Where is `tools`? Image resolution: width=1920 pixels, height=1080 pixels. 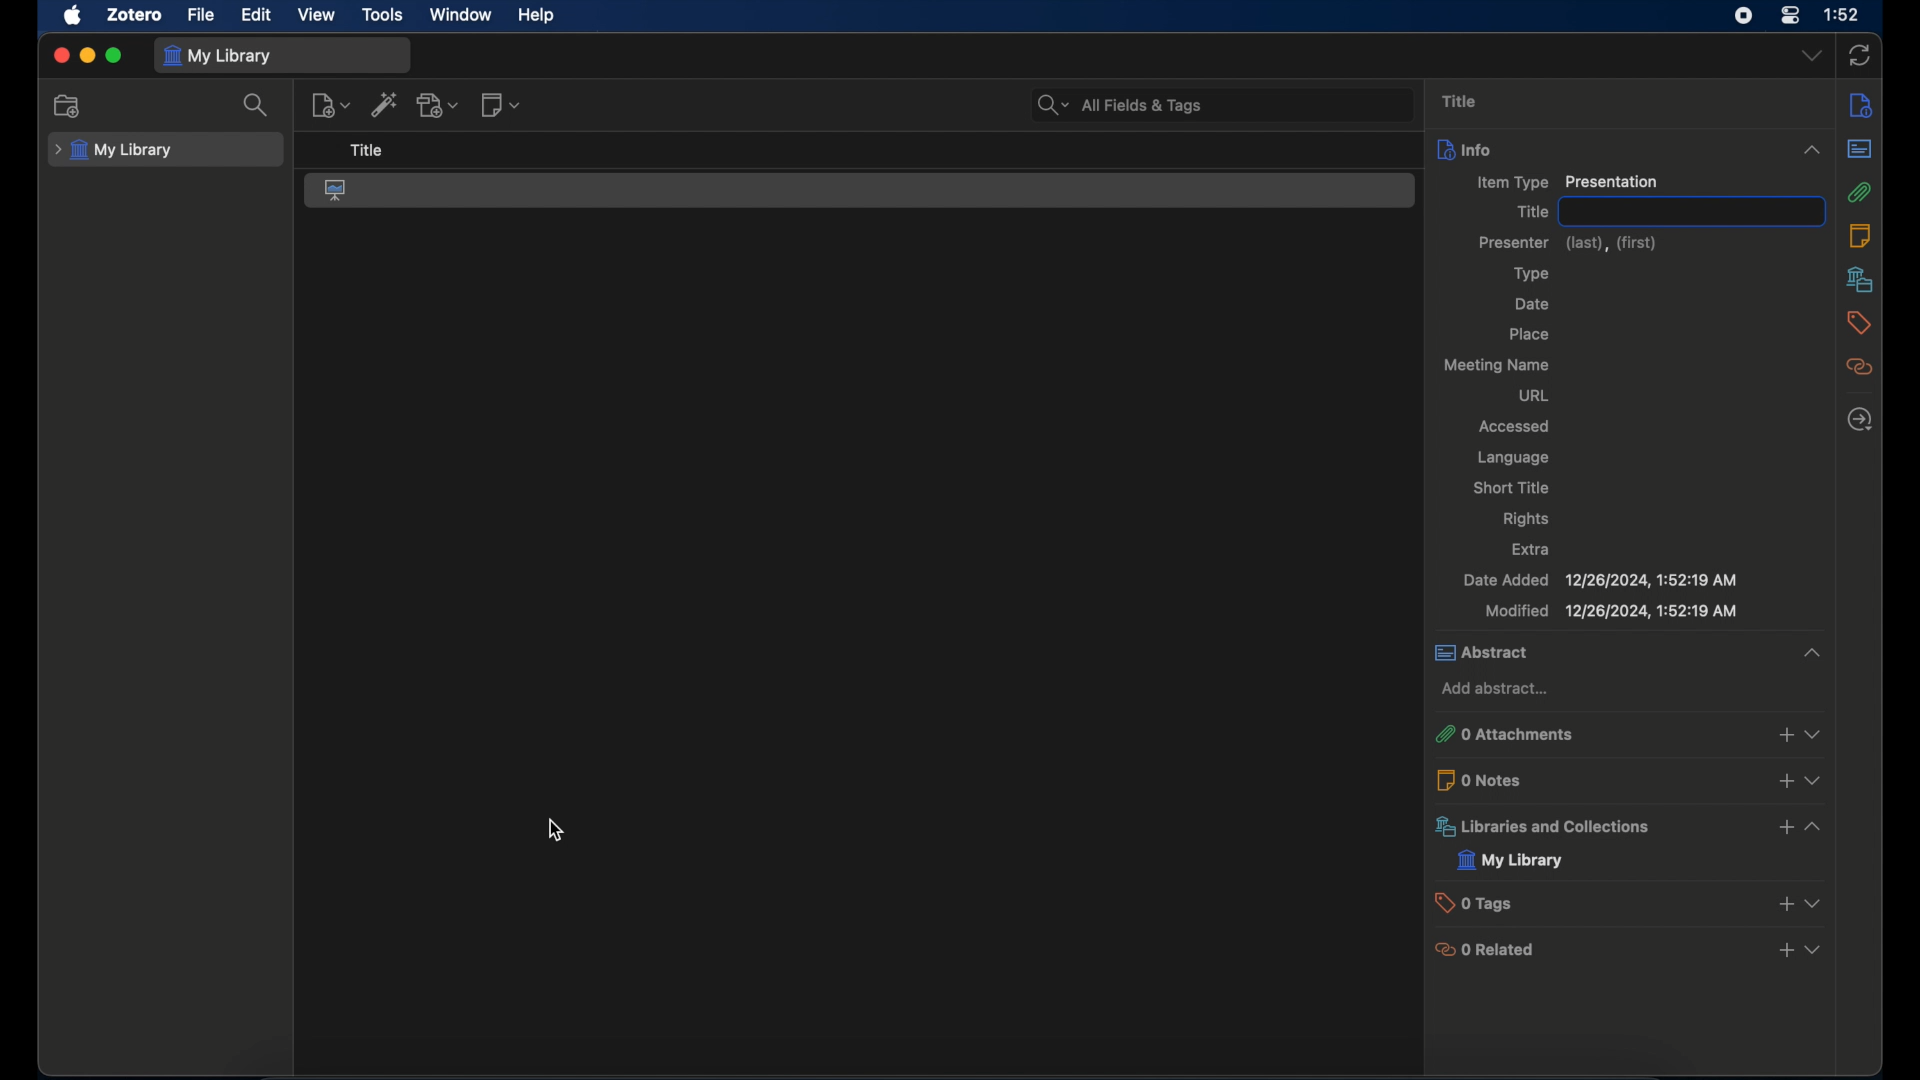 tools is located at coordinates (382, 14).